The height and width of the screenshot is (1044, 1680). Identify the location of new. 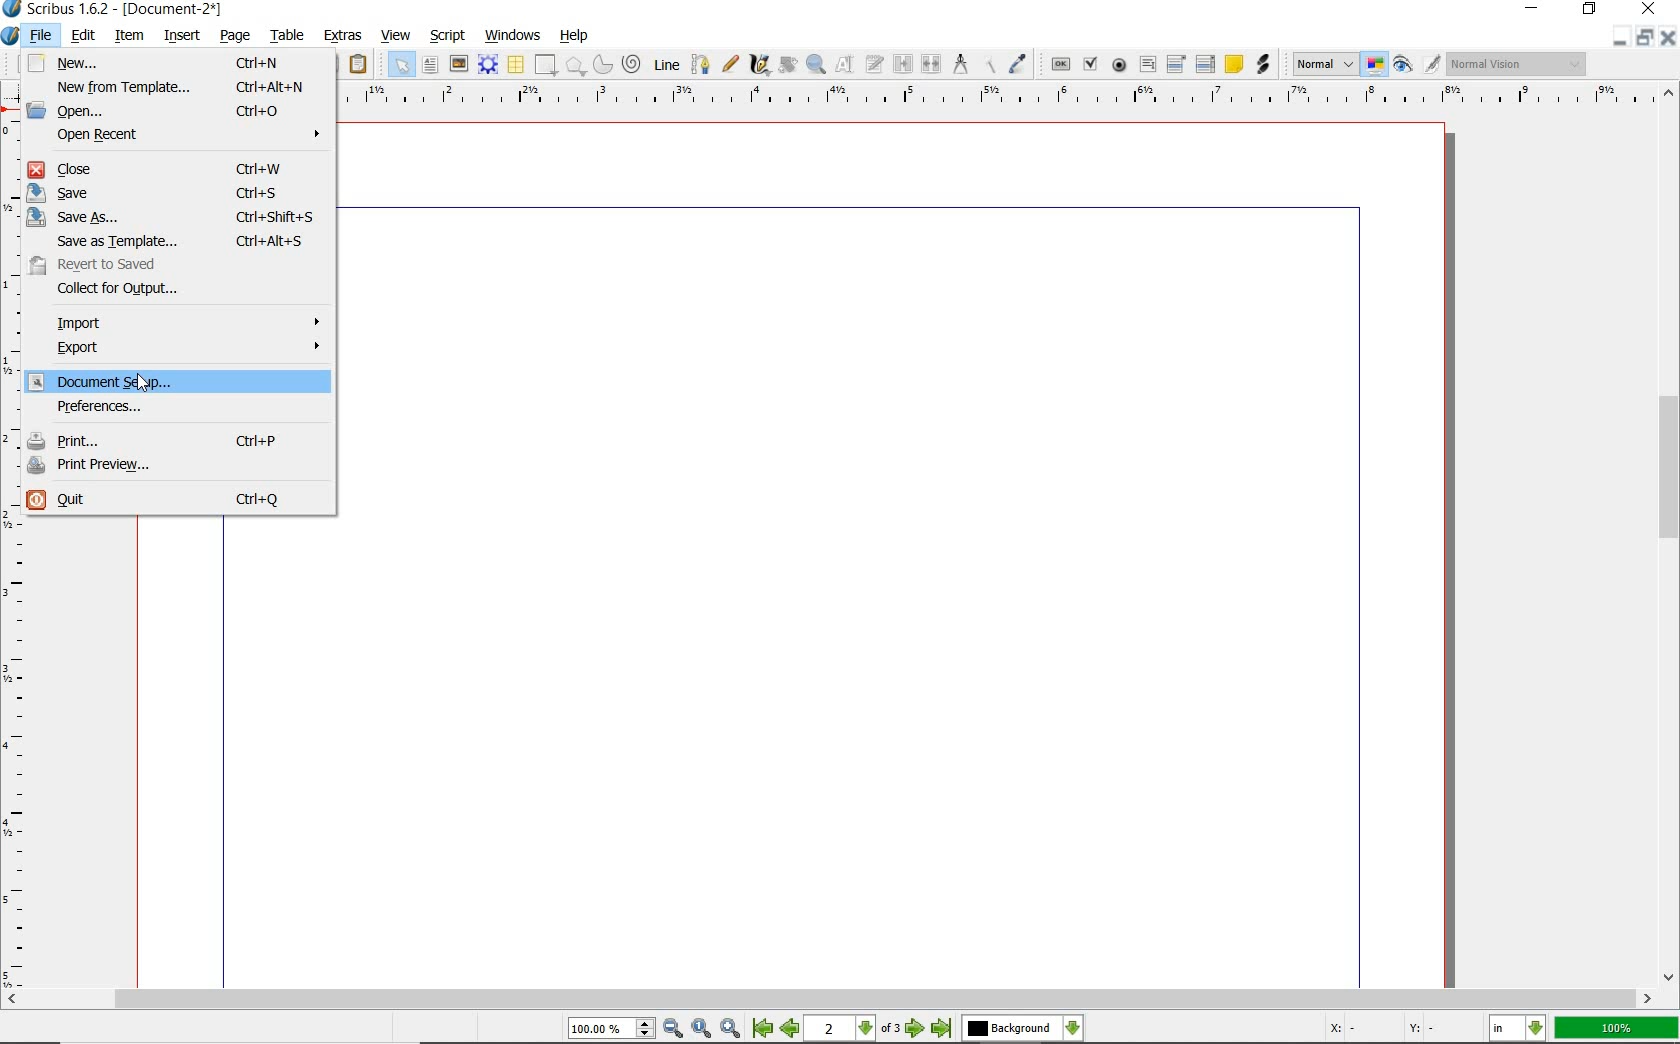
(178, 62).